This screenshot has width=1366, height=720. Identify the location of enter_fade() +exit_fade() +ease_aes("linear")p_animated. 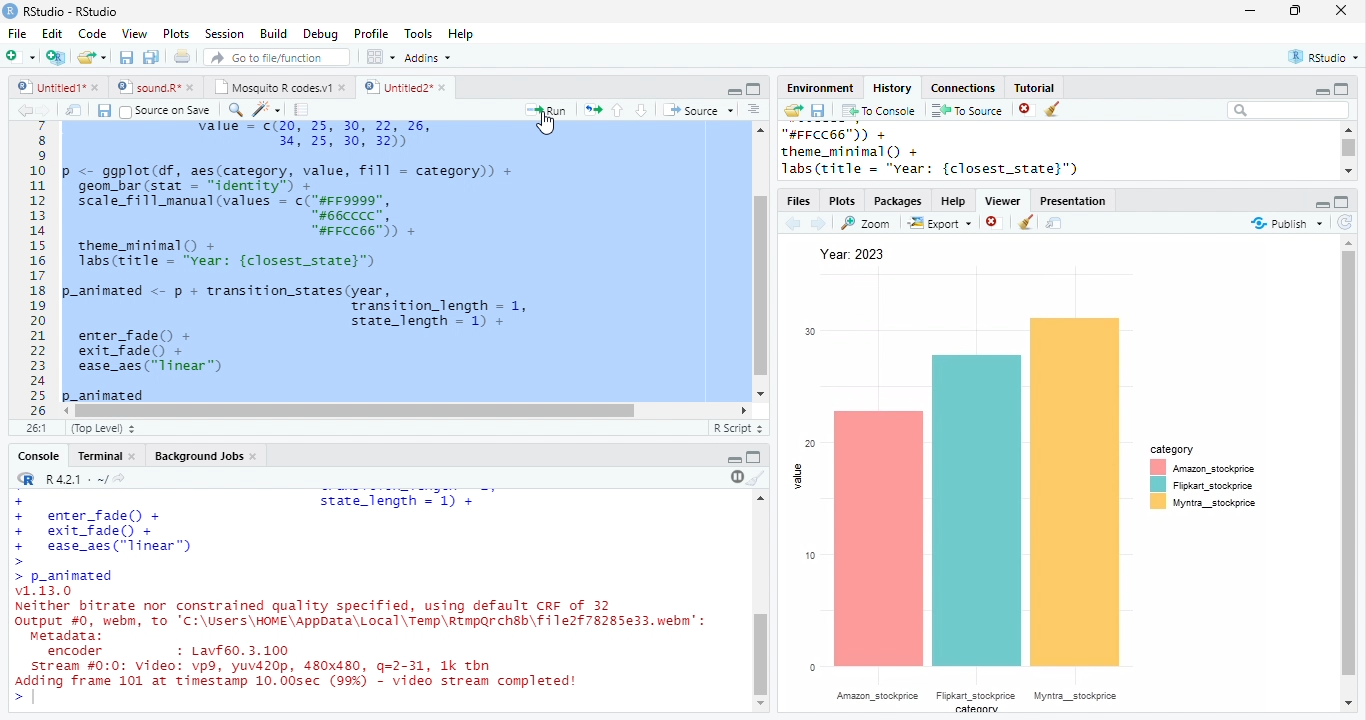
(151, 366).